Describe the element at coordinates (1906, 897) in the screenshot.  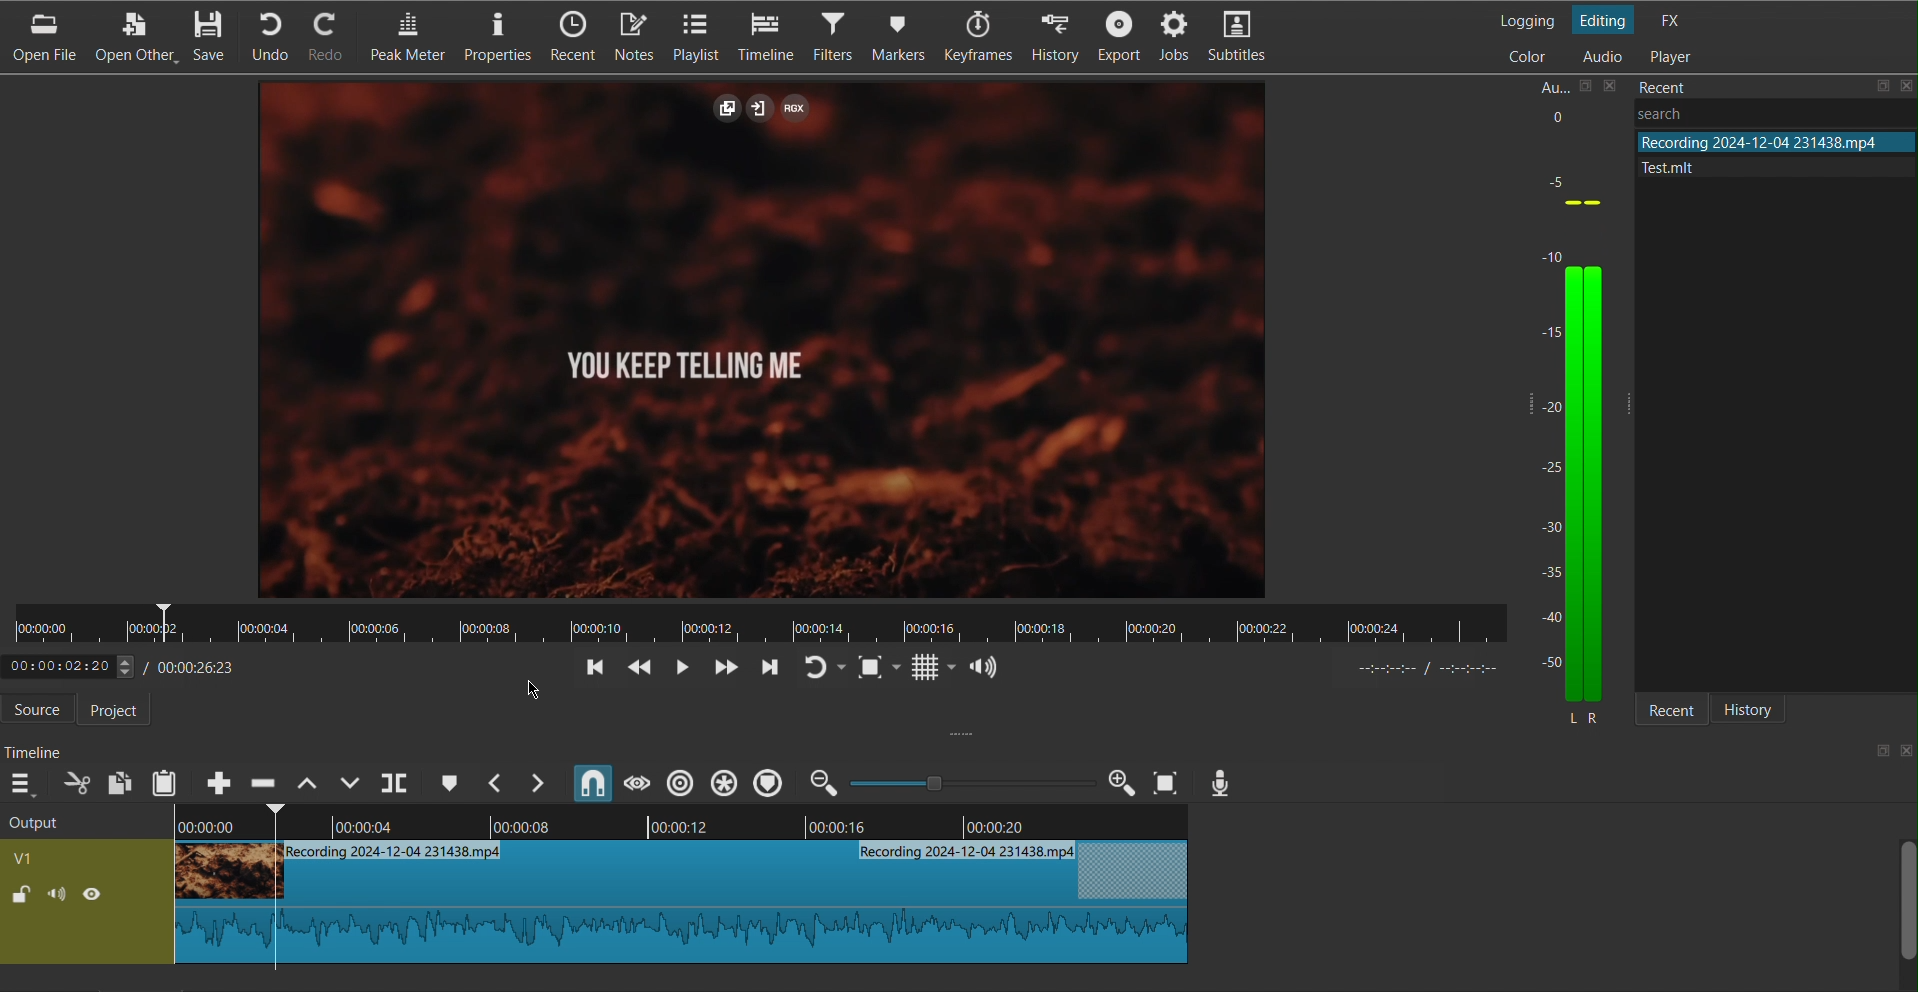
I see `scroll bar` at that location.